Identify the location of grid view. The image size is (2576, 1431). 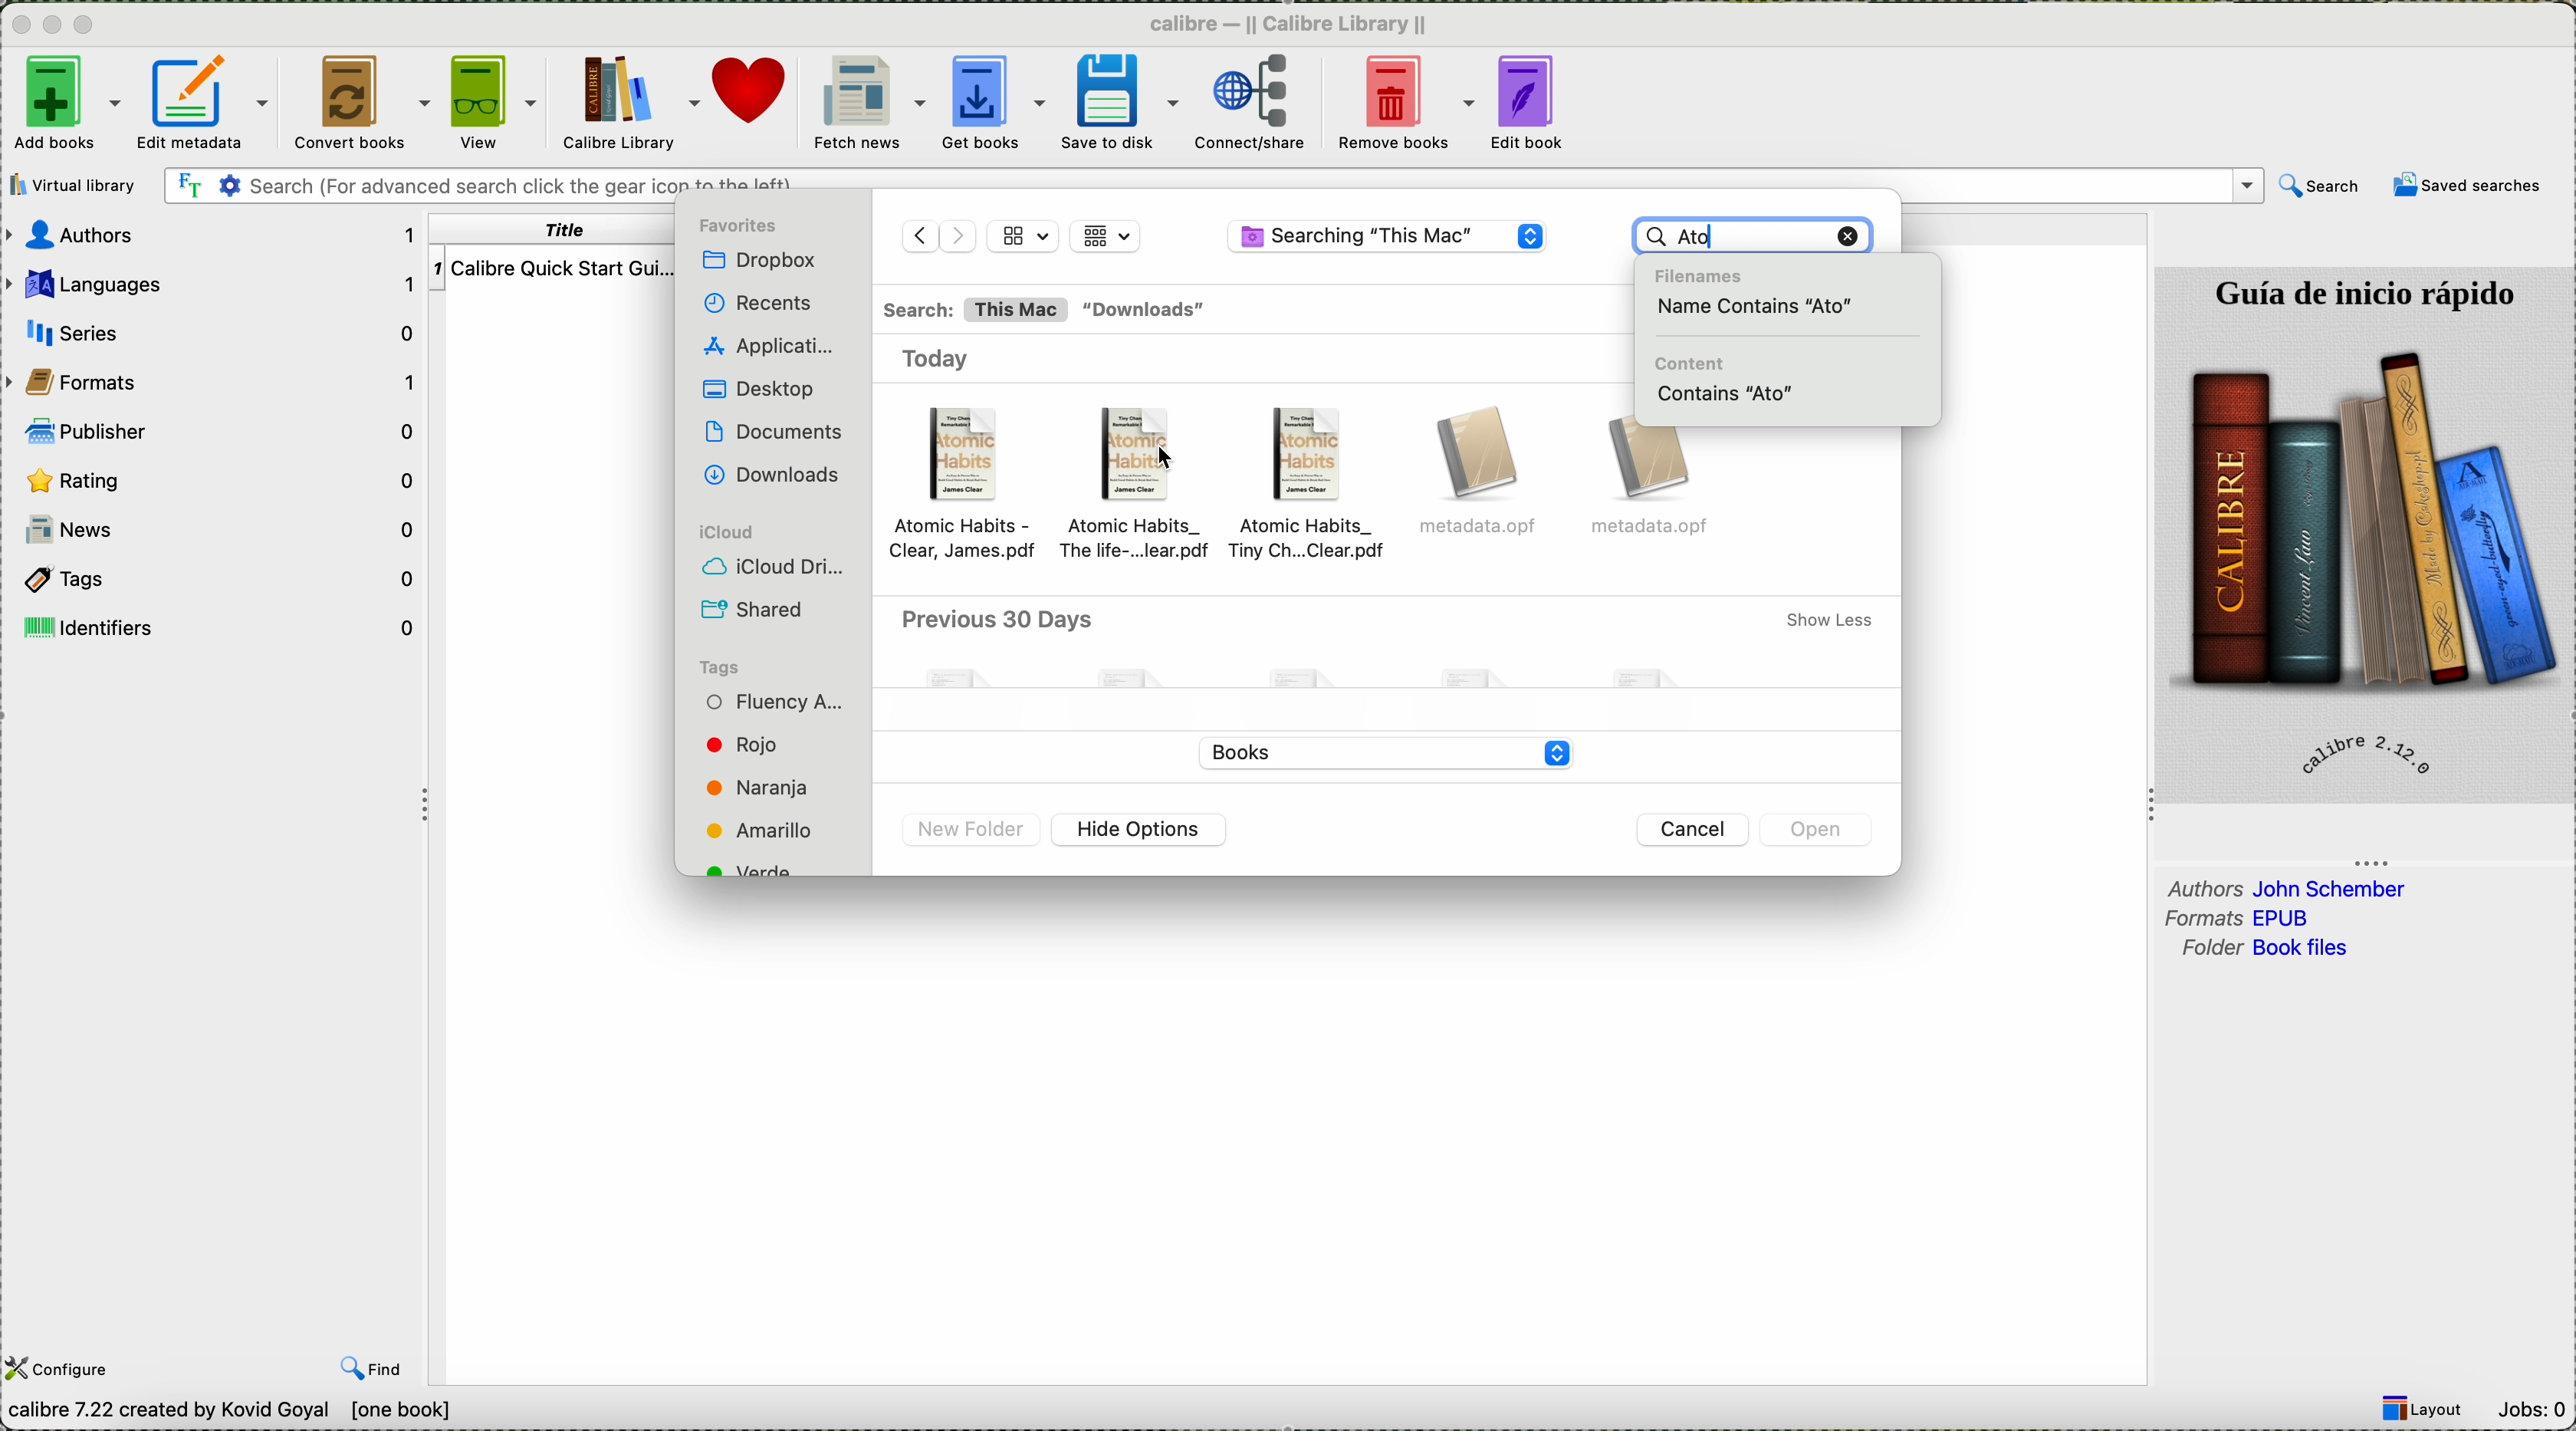
(1024, 235).